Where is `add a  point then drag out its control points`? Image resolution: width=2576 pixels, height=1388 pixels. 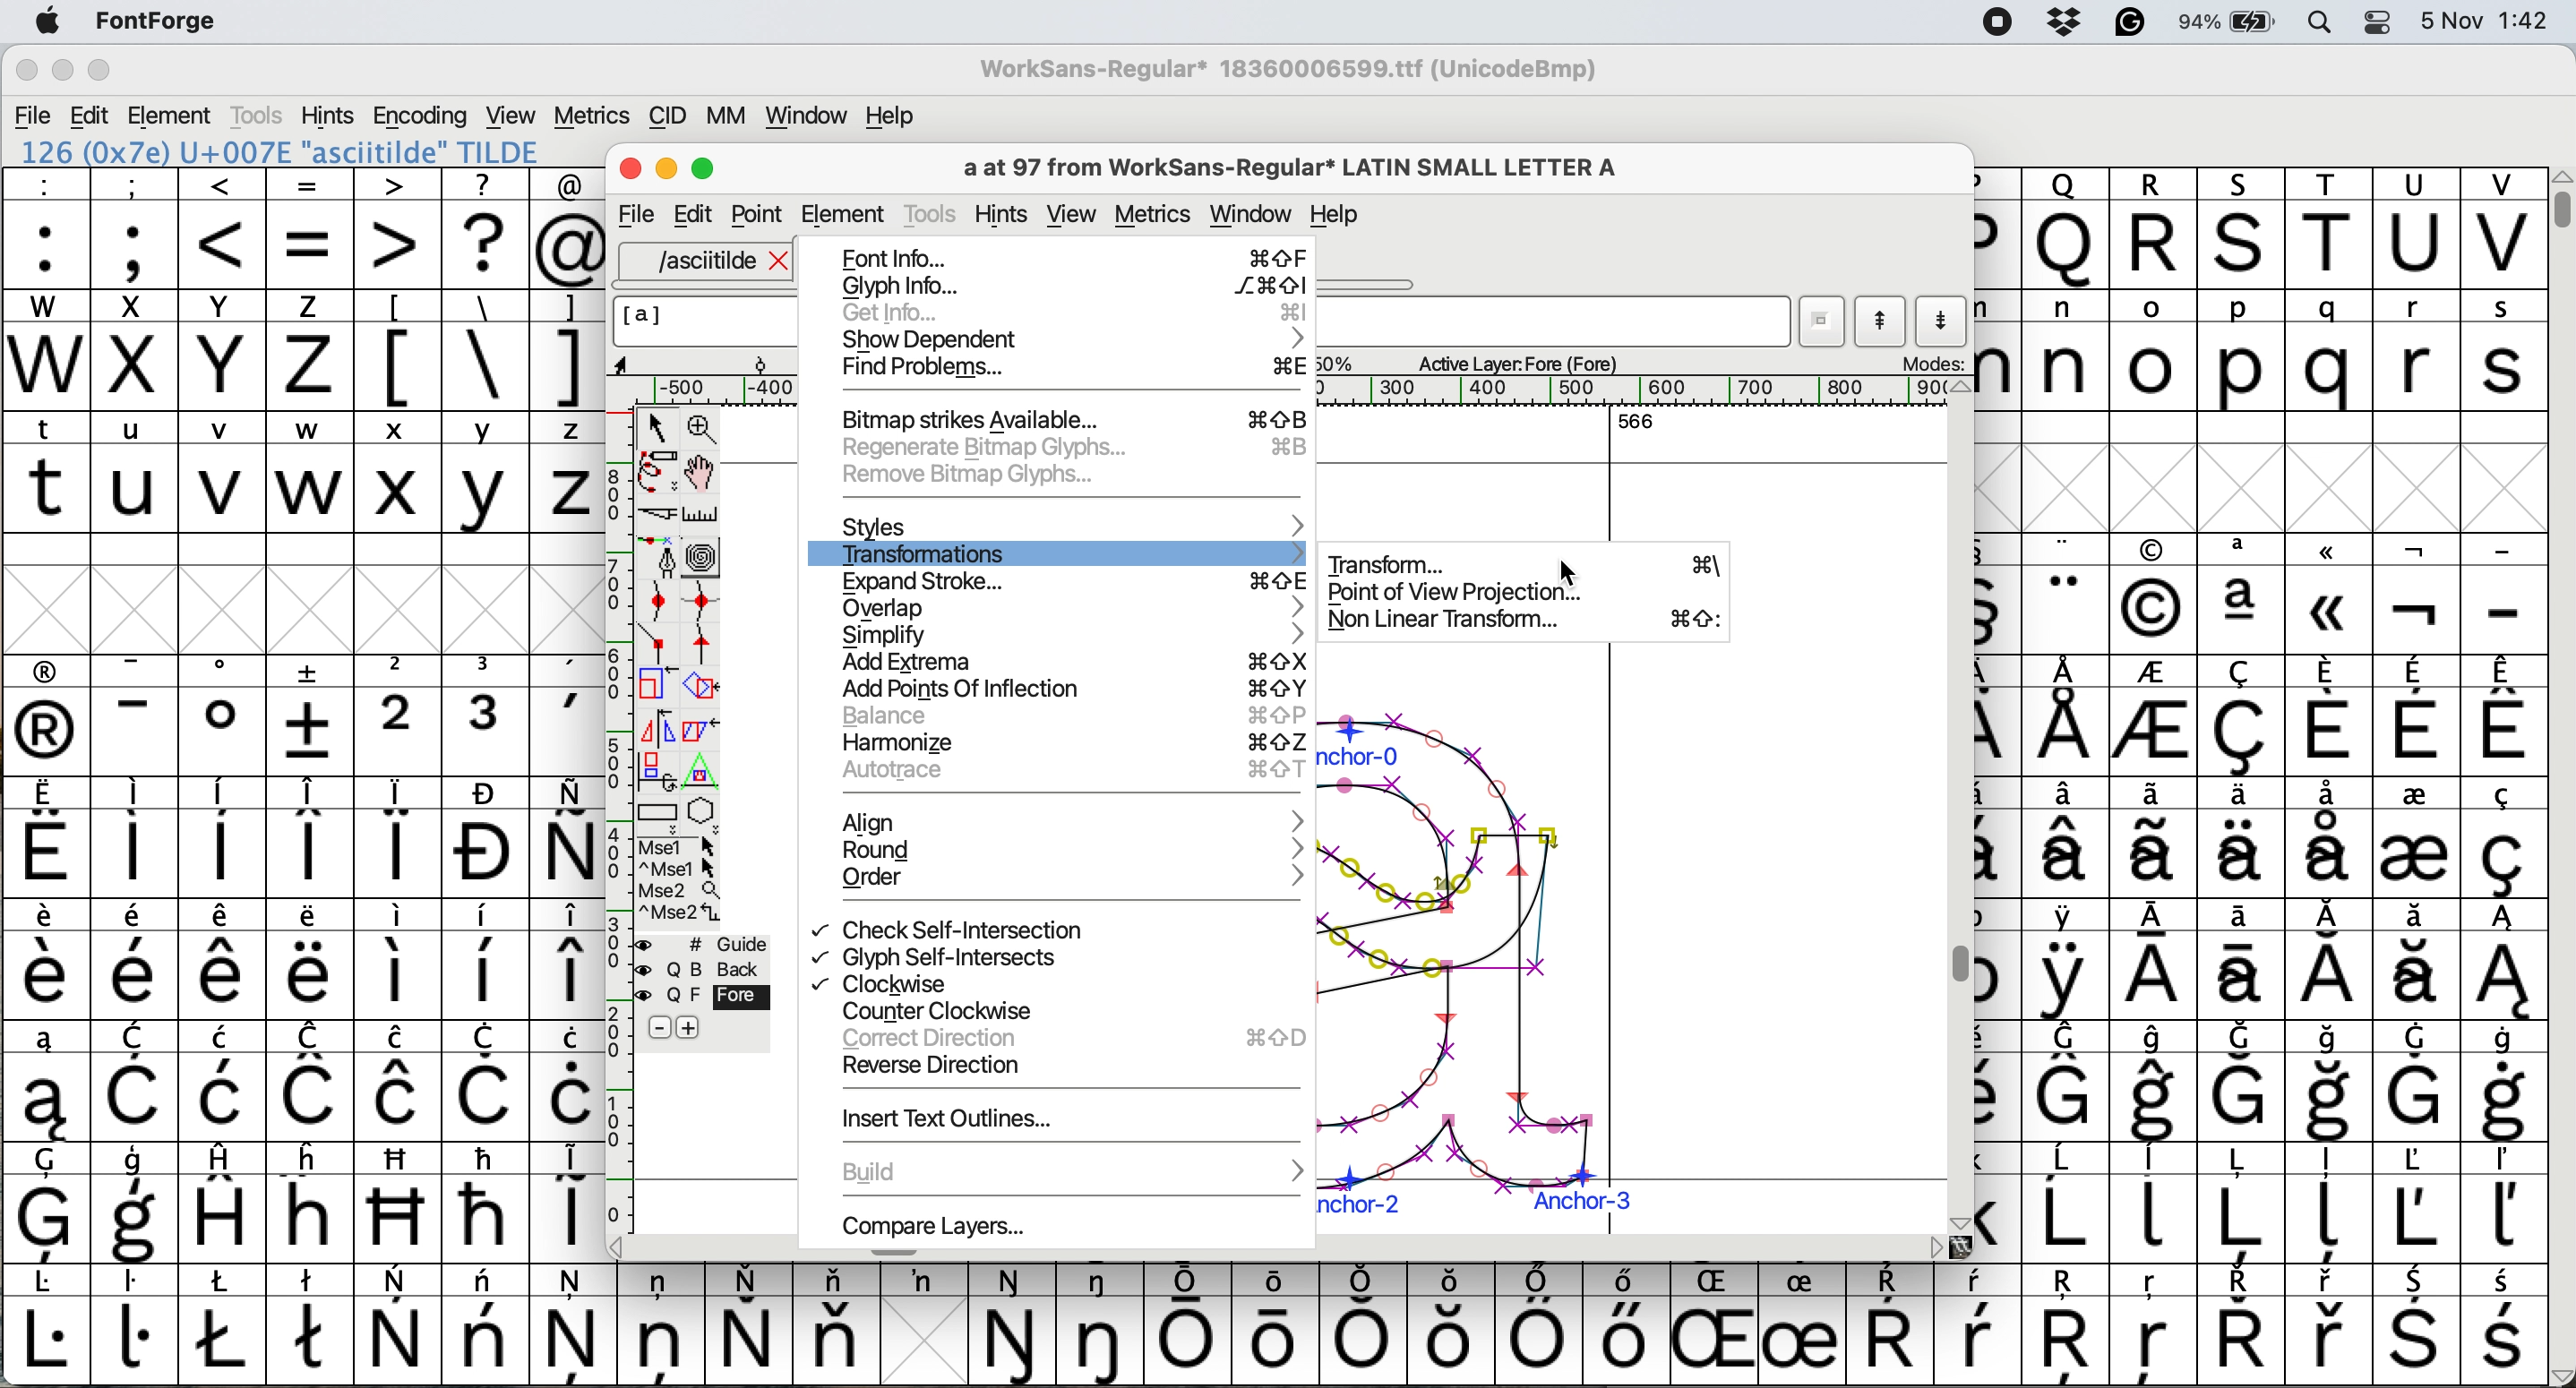
add a  point then drag out its control points is located at coordinates (659, 556).